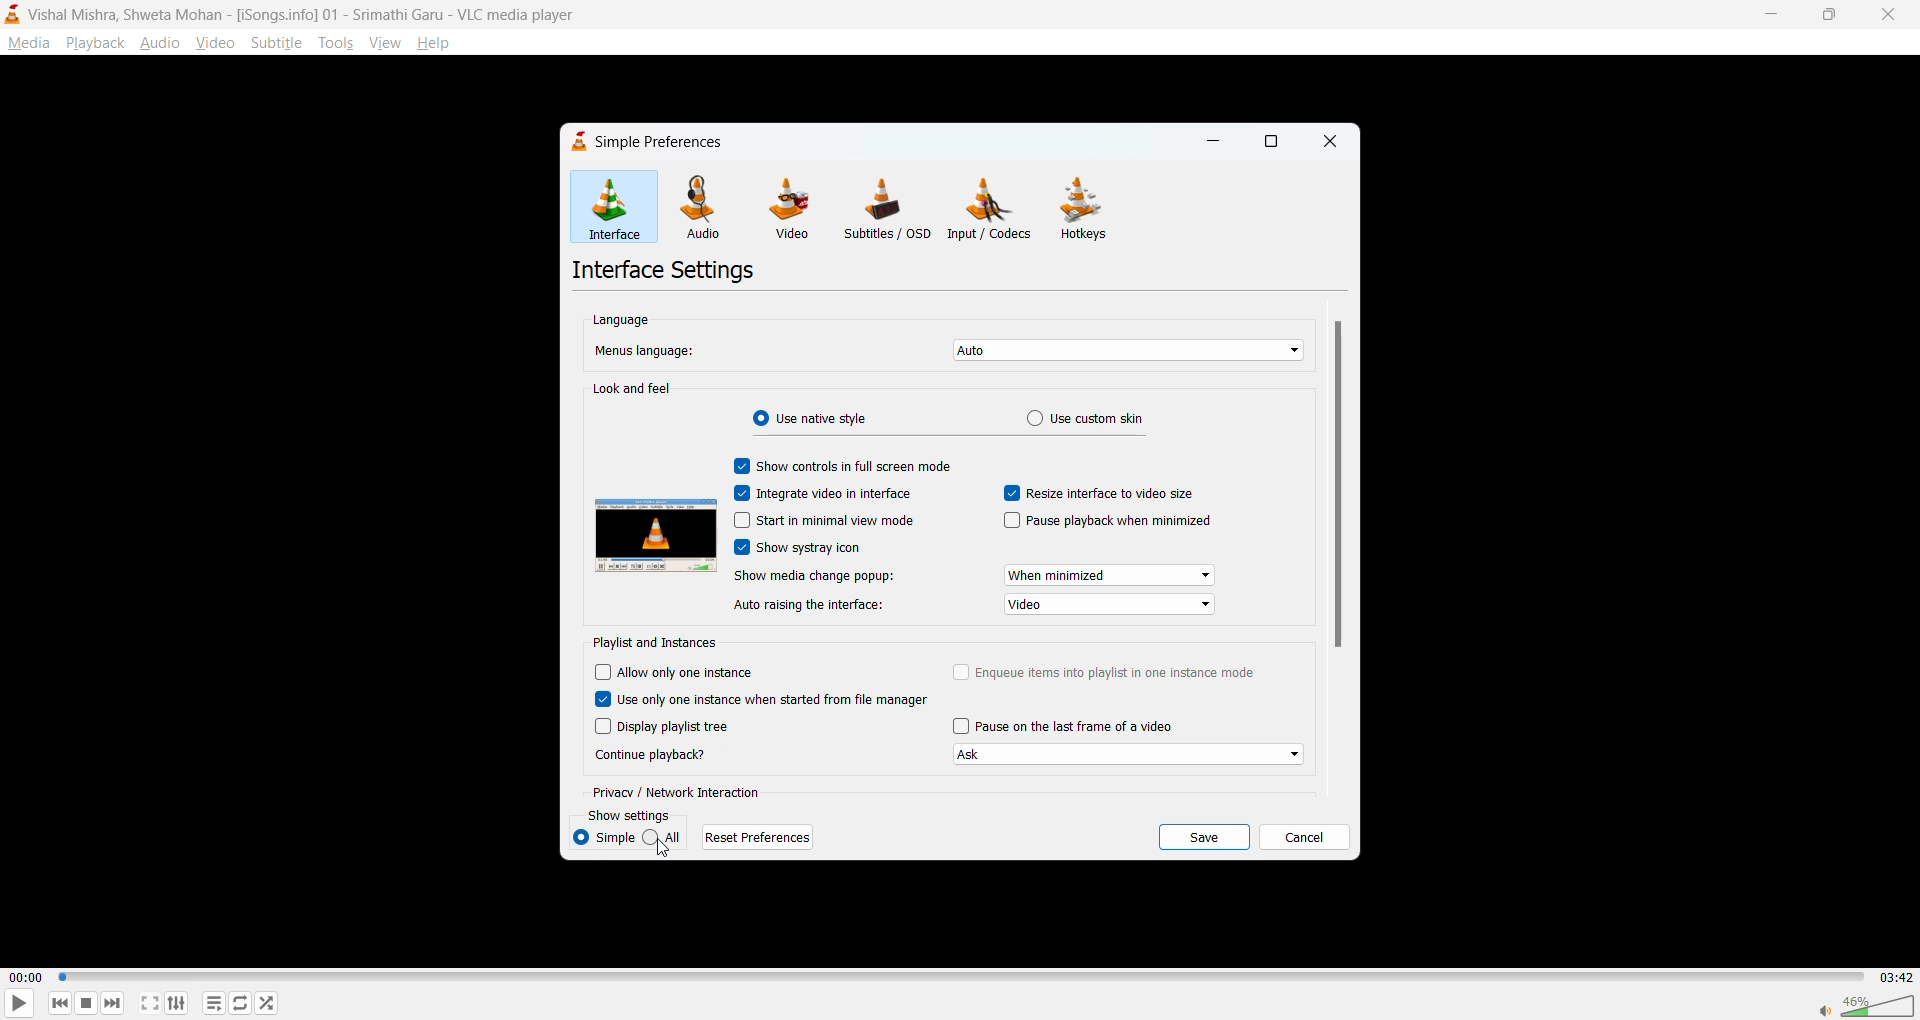 This screenshot has width=1920, height=1020. I want to click on save, so click(1205, 838).